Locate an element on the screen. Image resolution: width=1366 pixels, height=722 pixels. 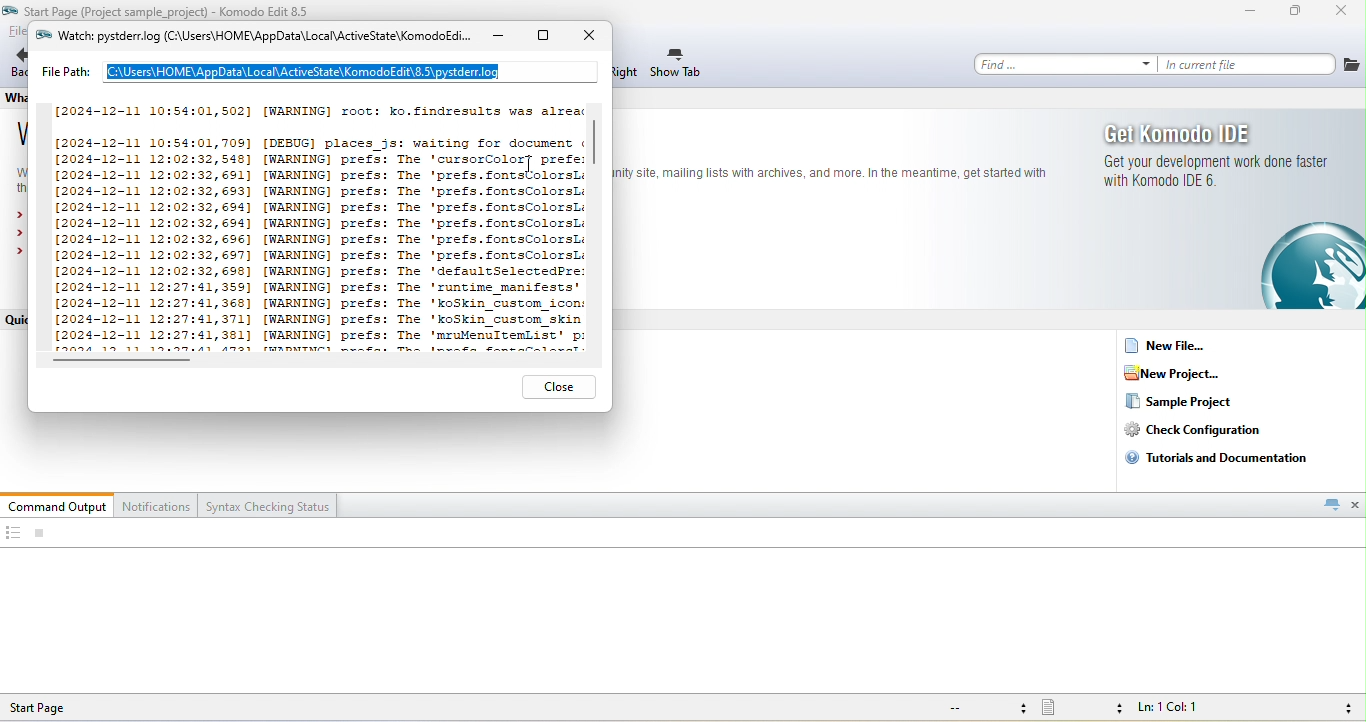
file encoding is located at coordinates (984, 708).